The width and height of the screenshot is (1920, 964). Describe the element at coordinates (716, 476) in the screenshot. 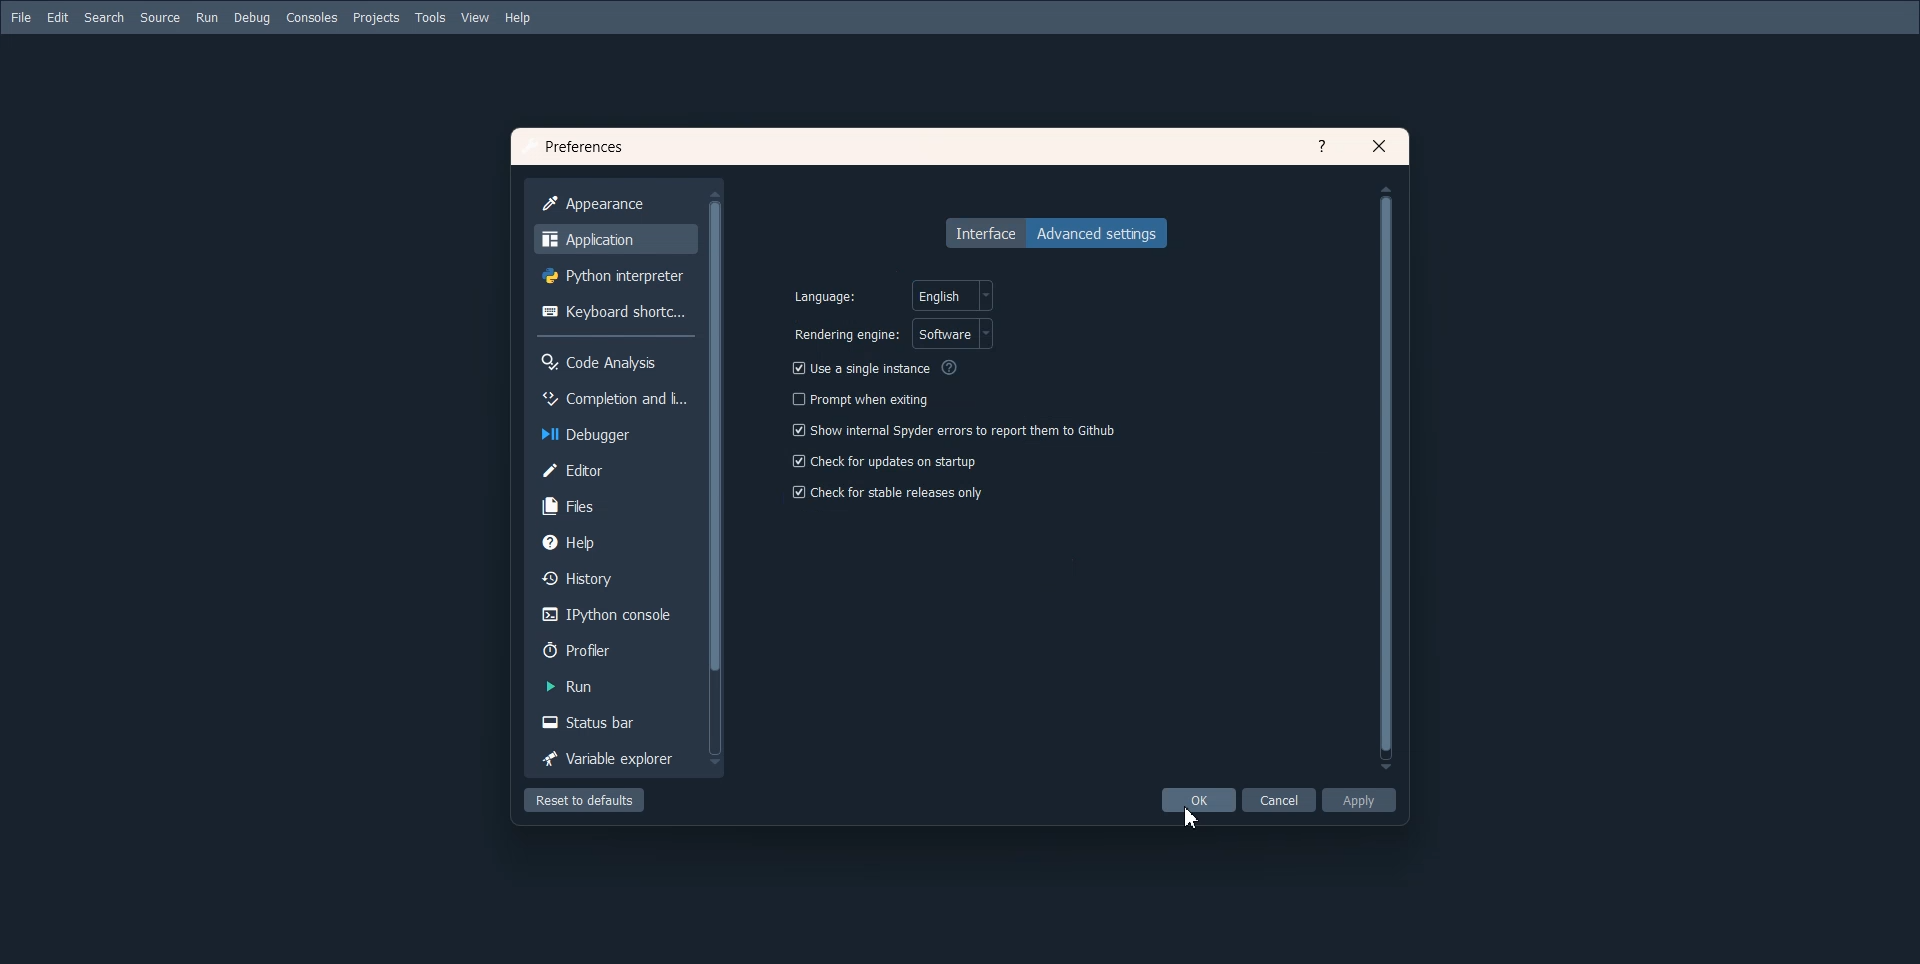

I see `Vertical scroll bar` at that location.